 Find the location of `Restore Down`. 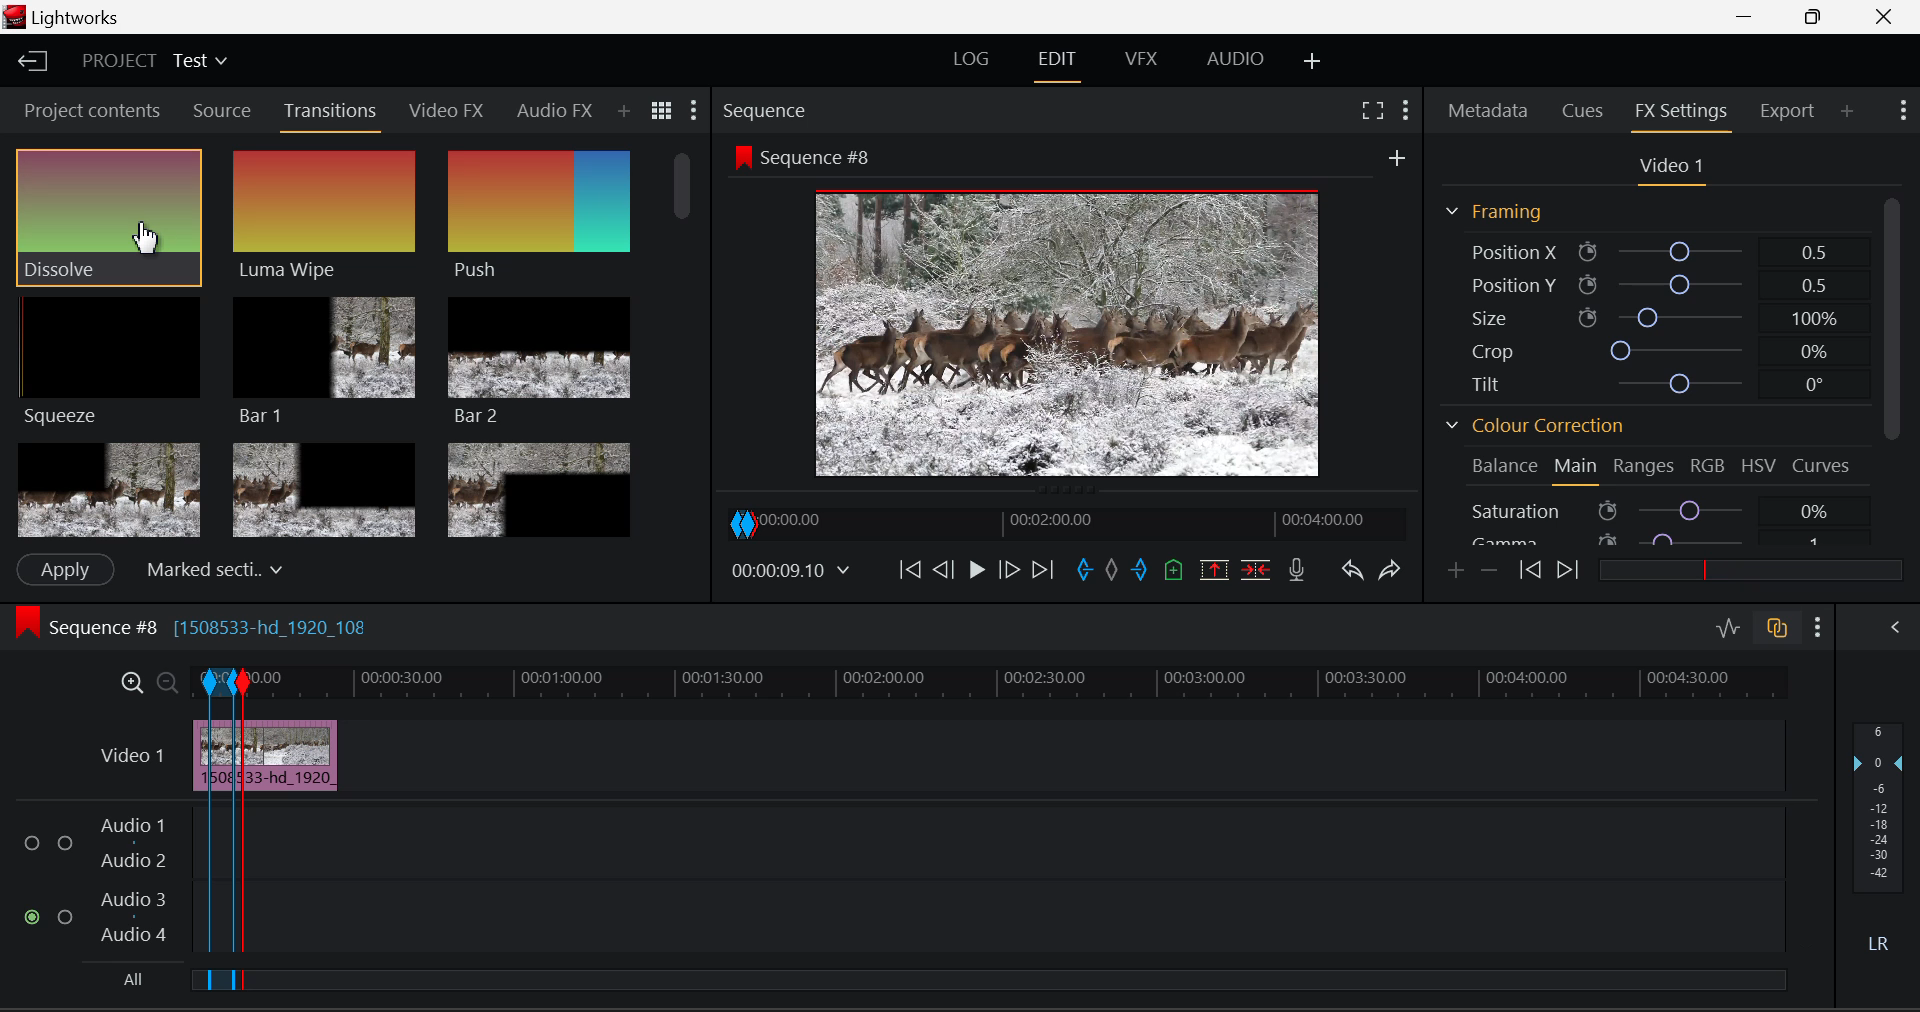

Restore Down is located at coordinates (1751, 17).